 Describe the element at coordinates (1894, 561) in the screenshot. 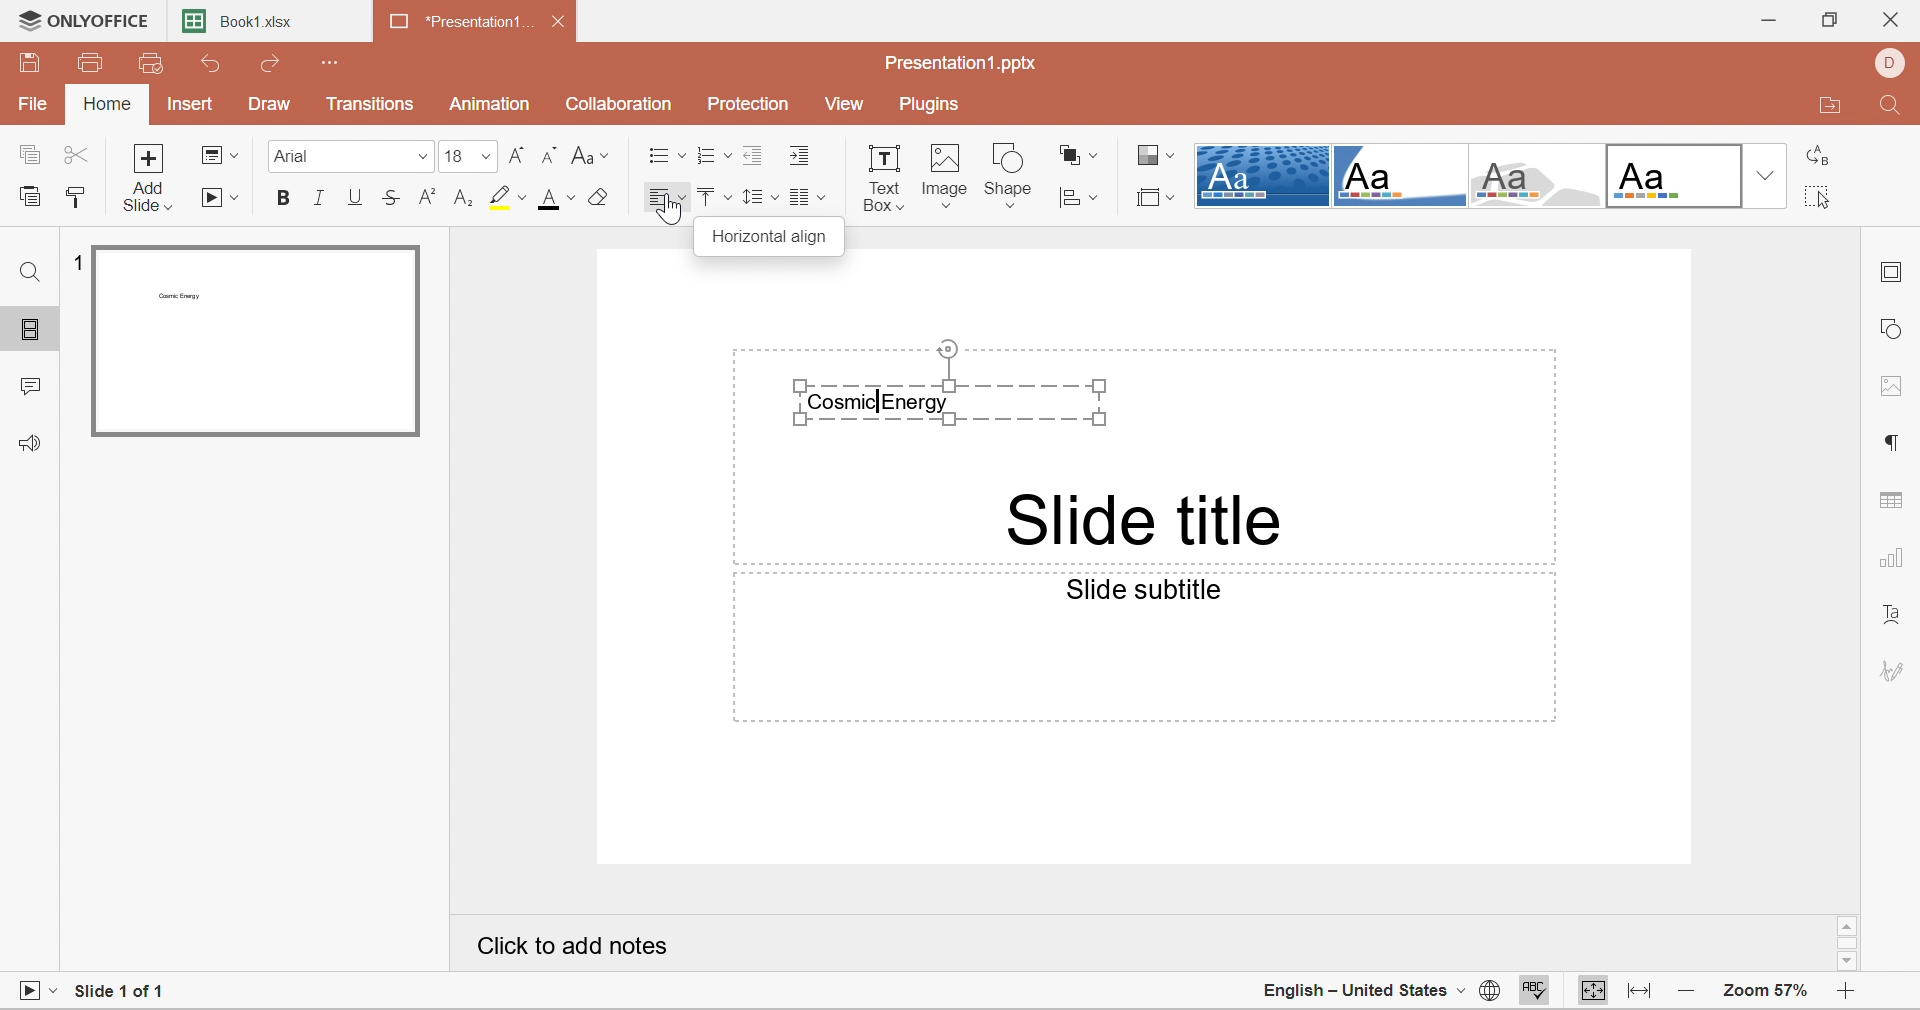

I see `Chart settings` at that location.